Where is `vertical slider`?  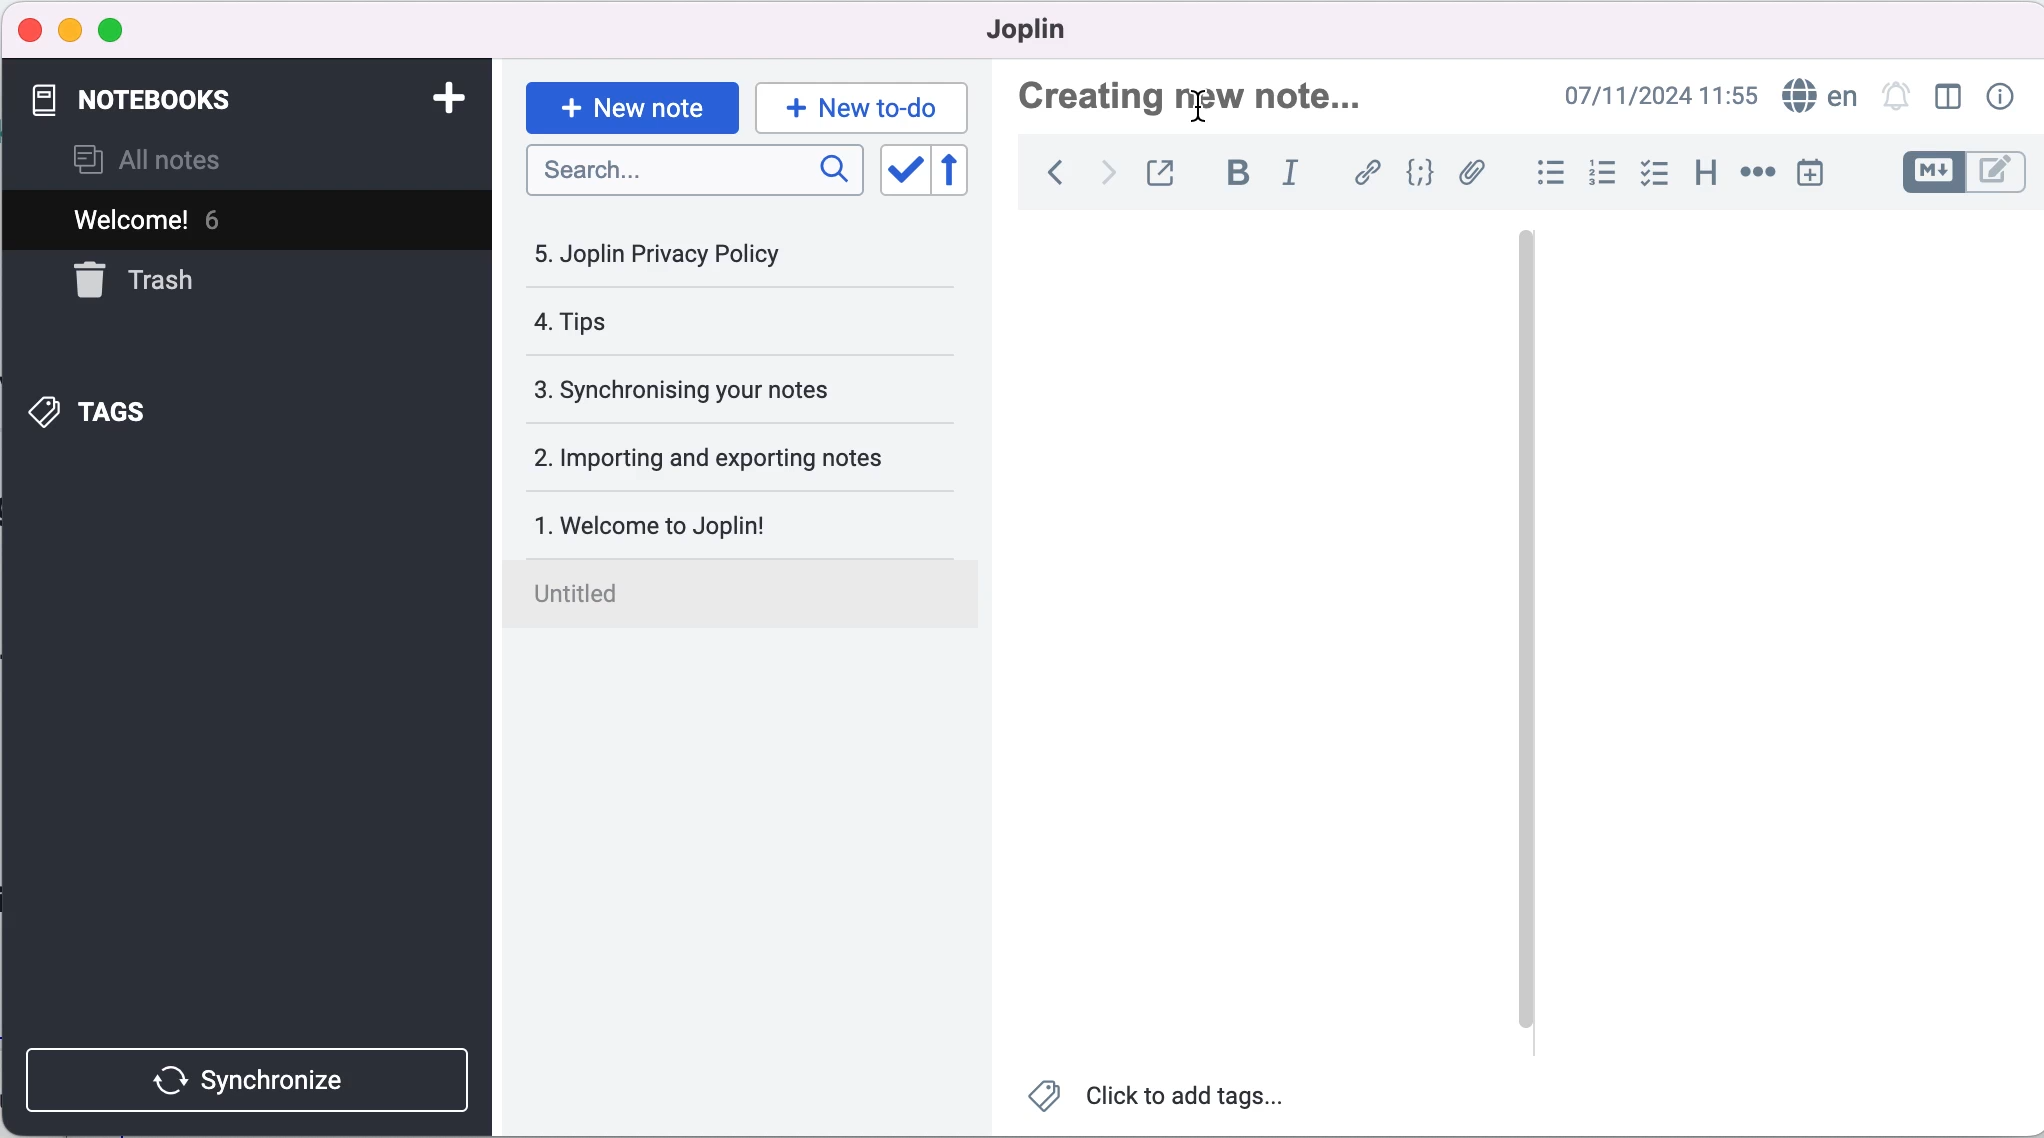 vertical slider is located at coordinates (1528, 280).